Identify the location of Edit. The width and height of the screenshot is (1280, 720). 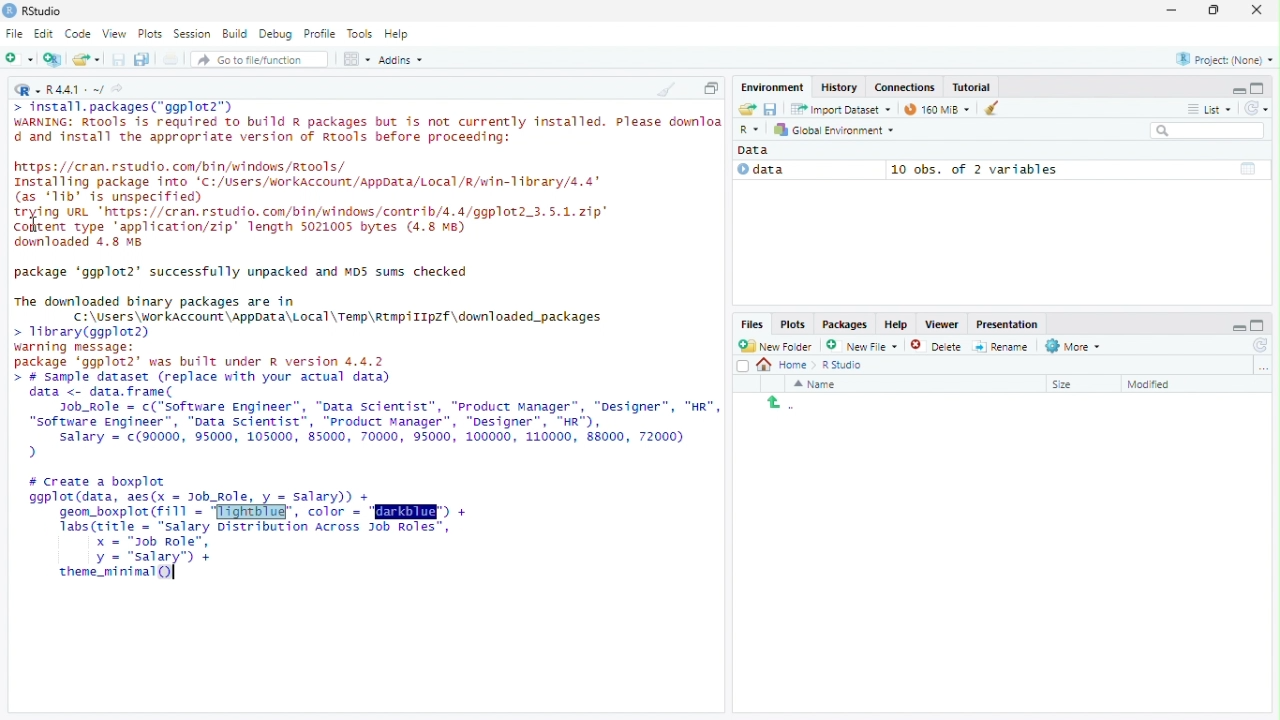
(45, 34).